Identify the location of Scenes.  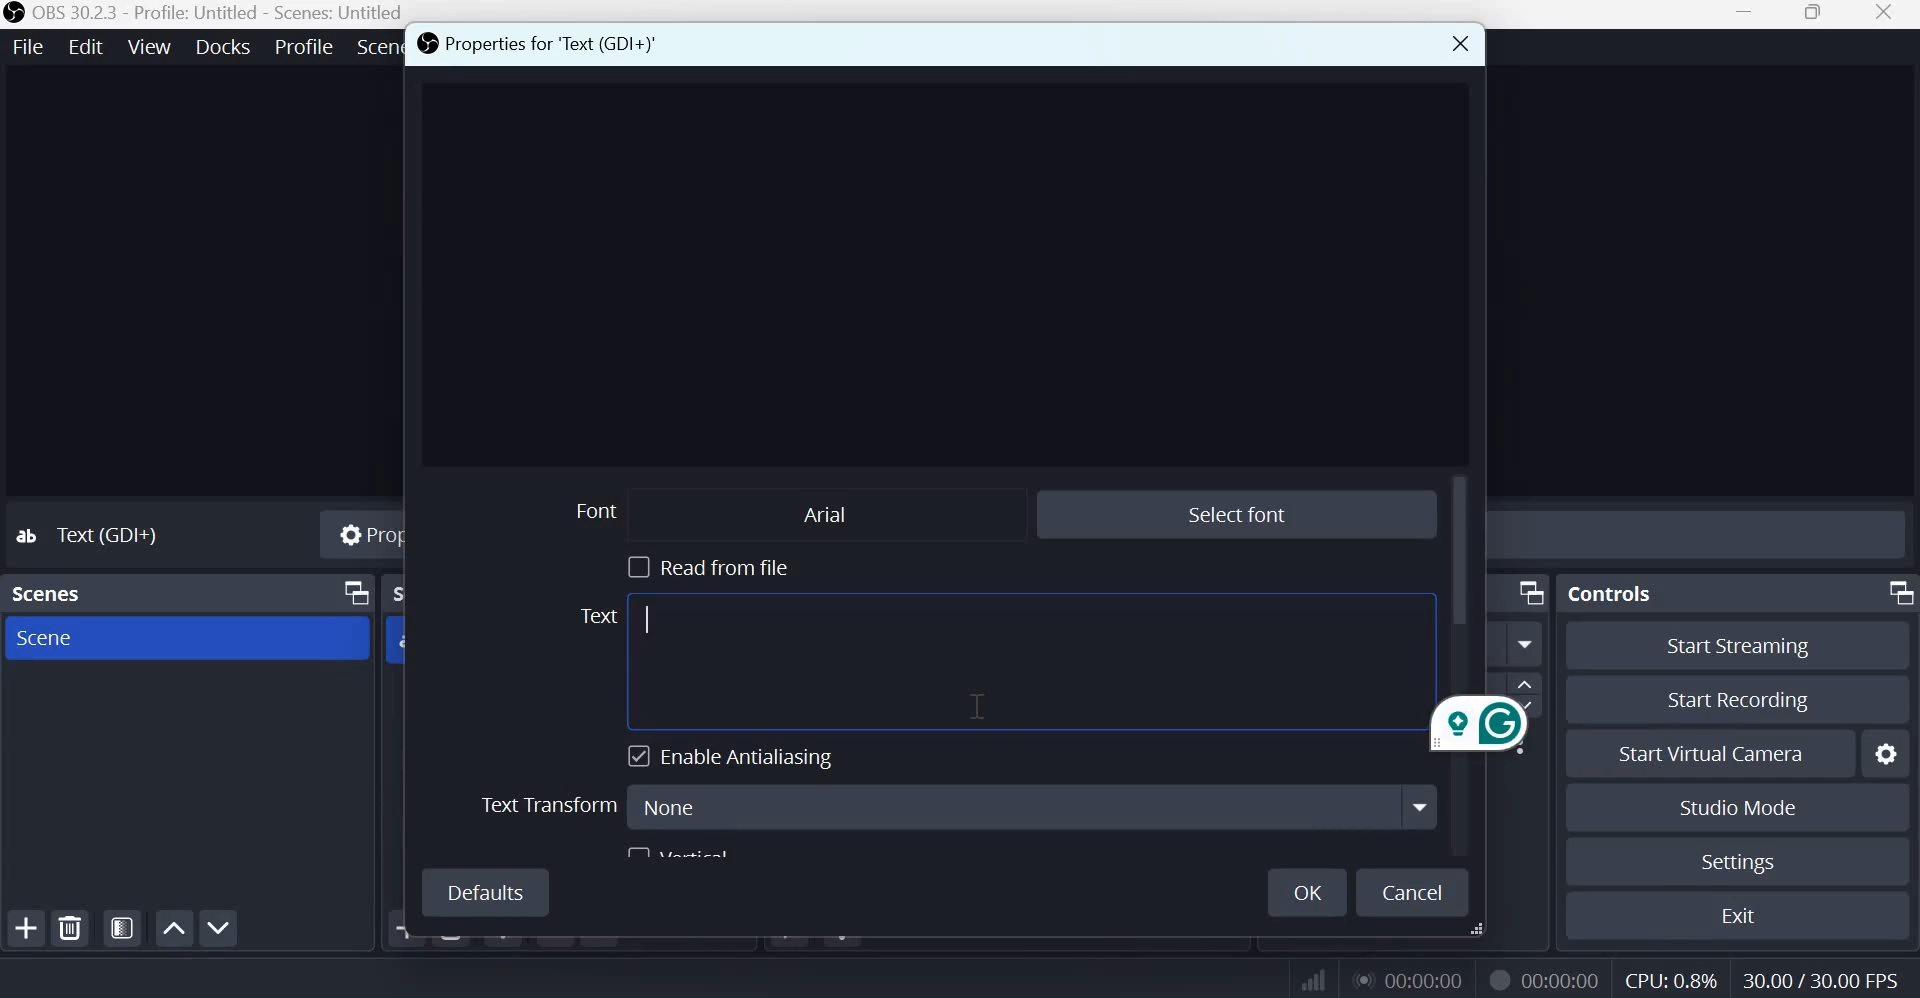
(47, 594).